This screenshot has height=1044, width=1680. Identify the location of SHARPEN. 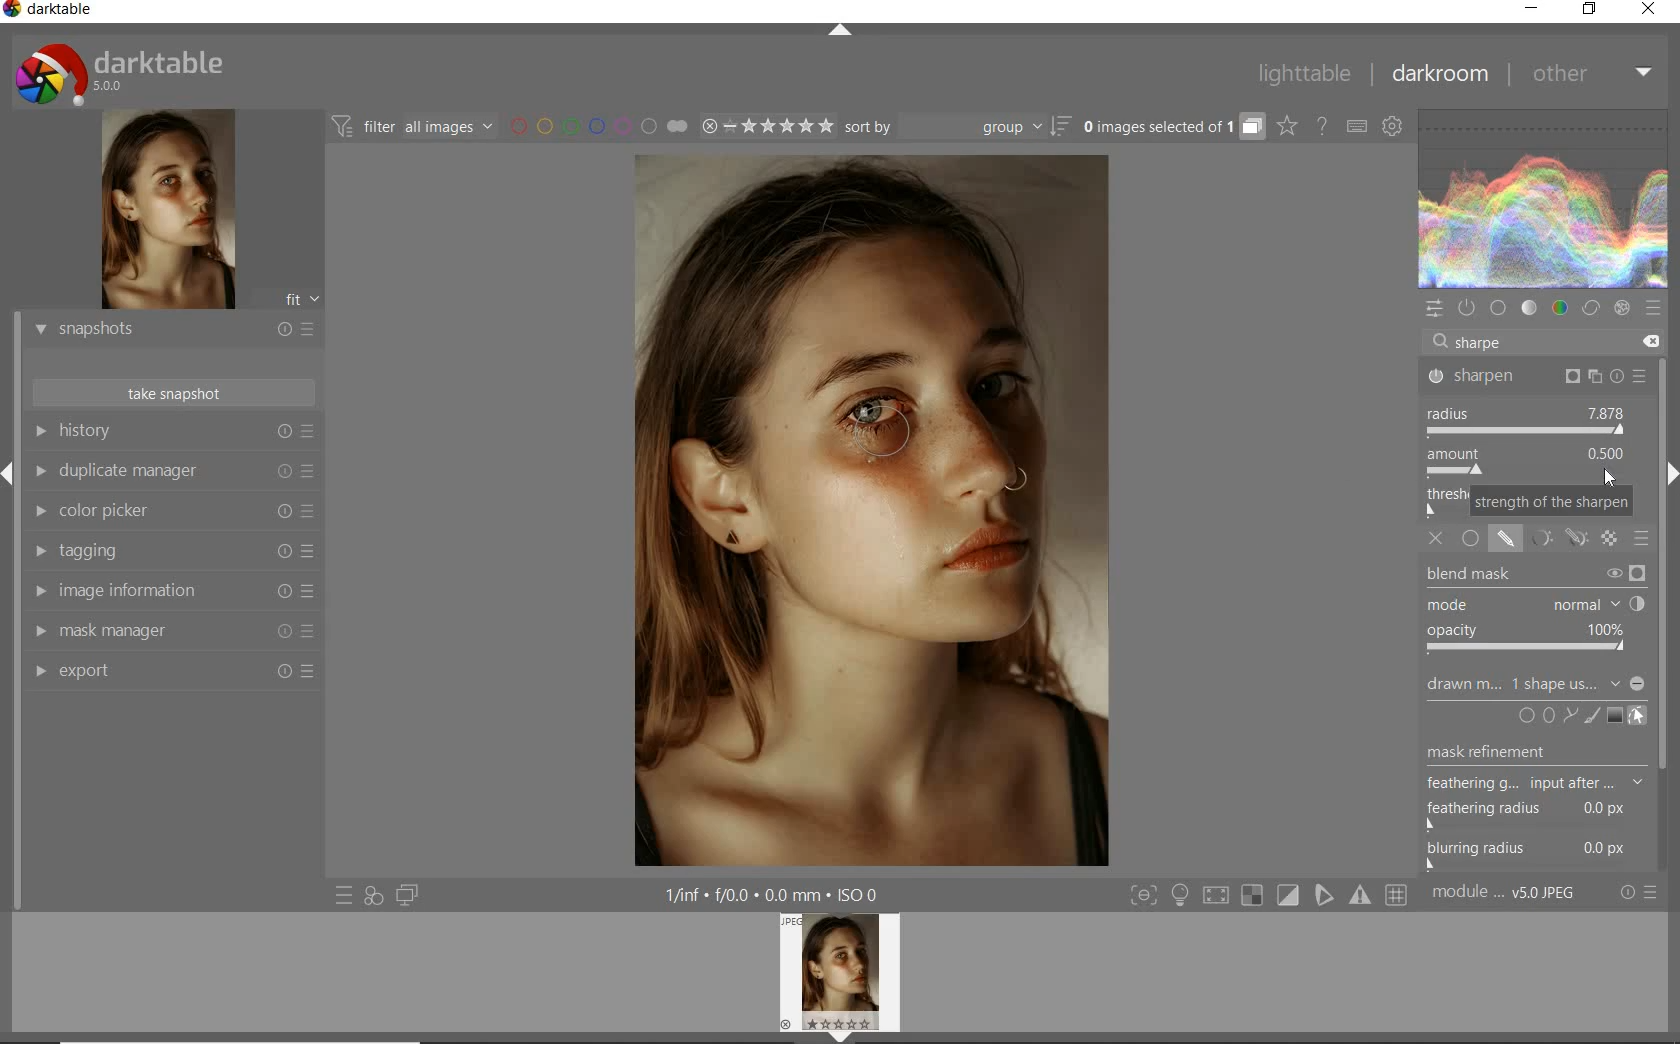
(1538, 378).